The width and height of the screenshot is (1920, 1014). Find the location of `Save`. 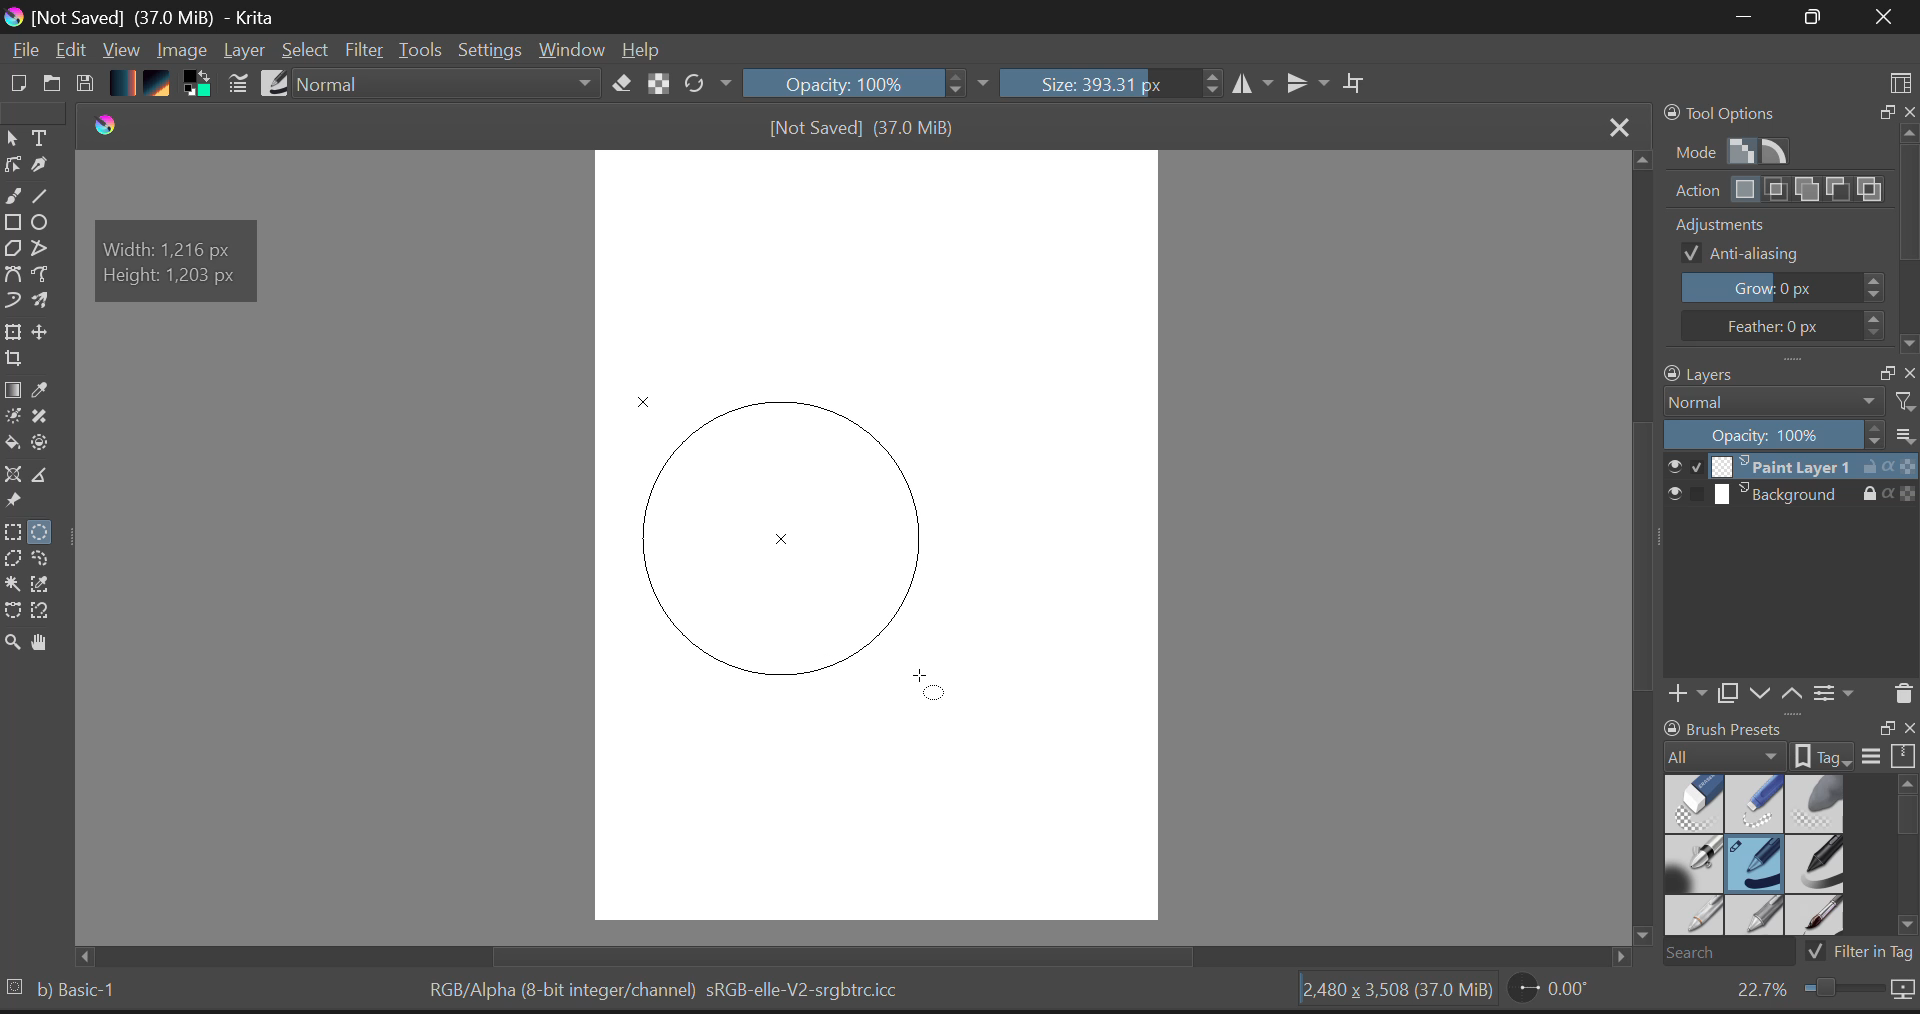

Save is located at coordinates (88, 84).